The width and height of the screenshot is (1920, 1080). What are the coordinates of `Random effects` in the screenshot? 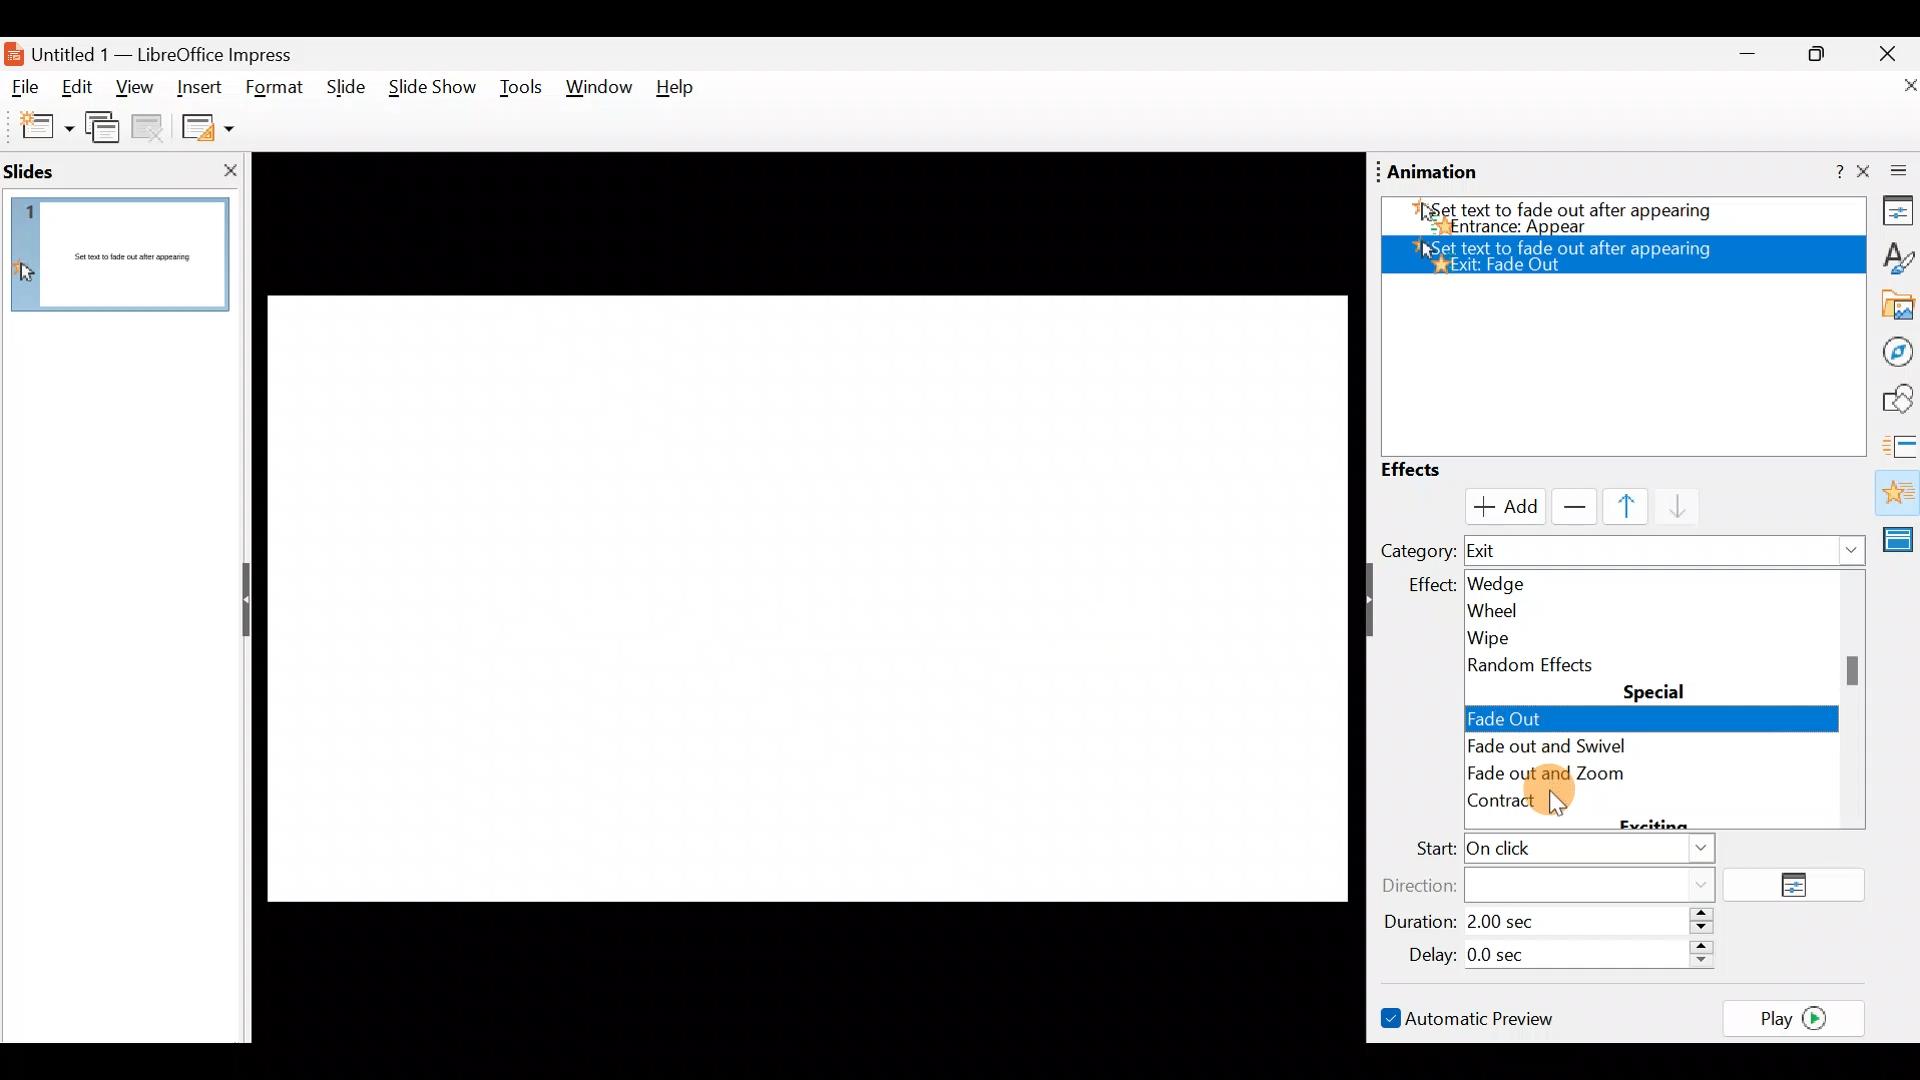 It's located at (1542, 665).